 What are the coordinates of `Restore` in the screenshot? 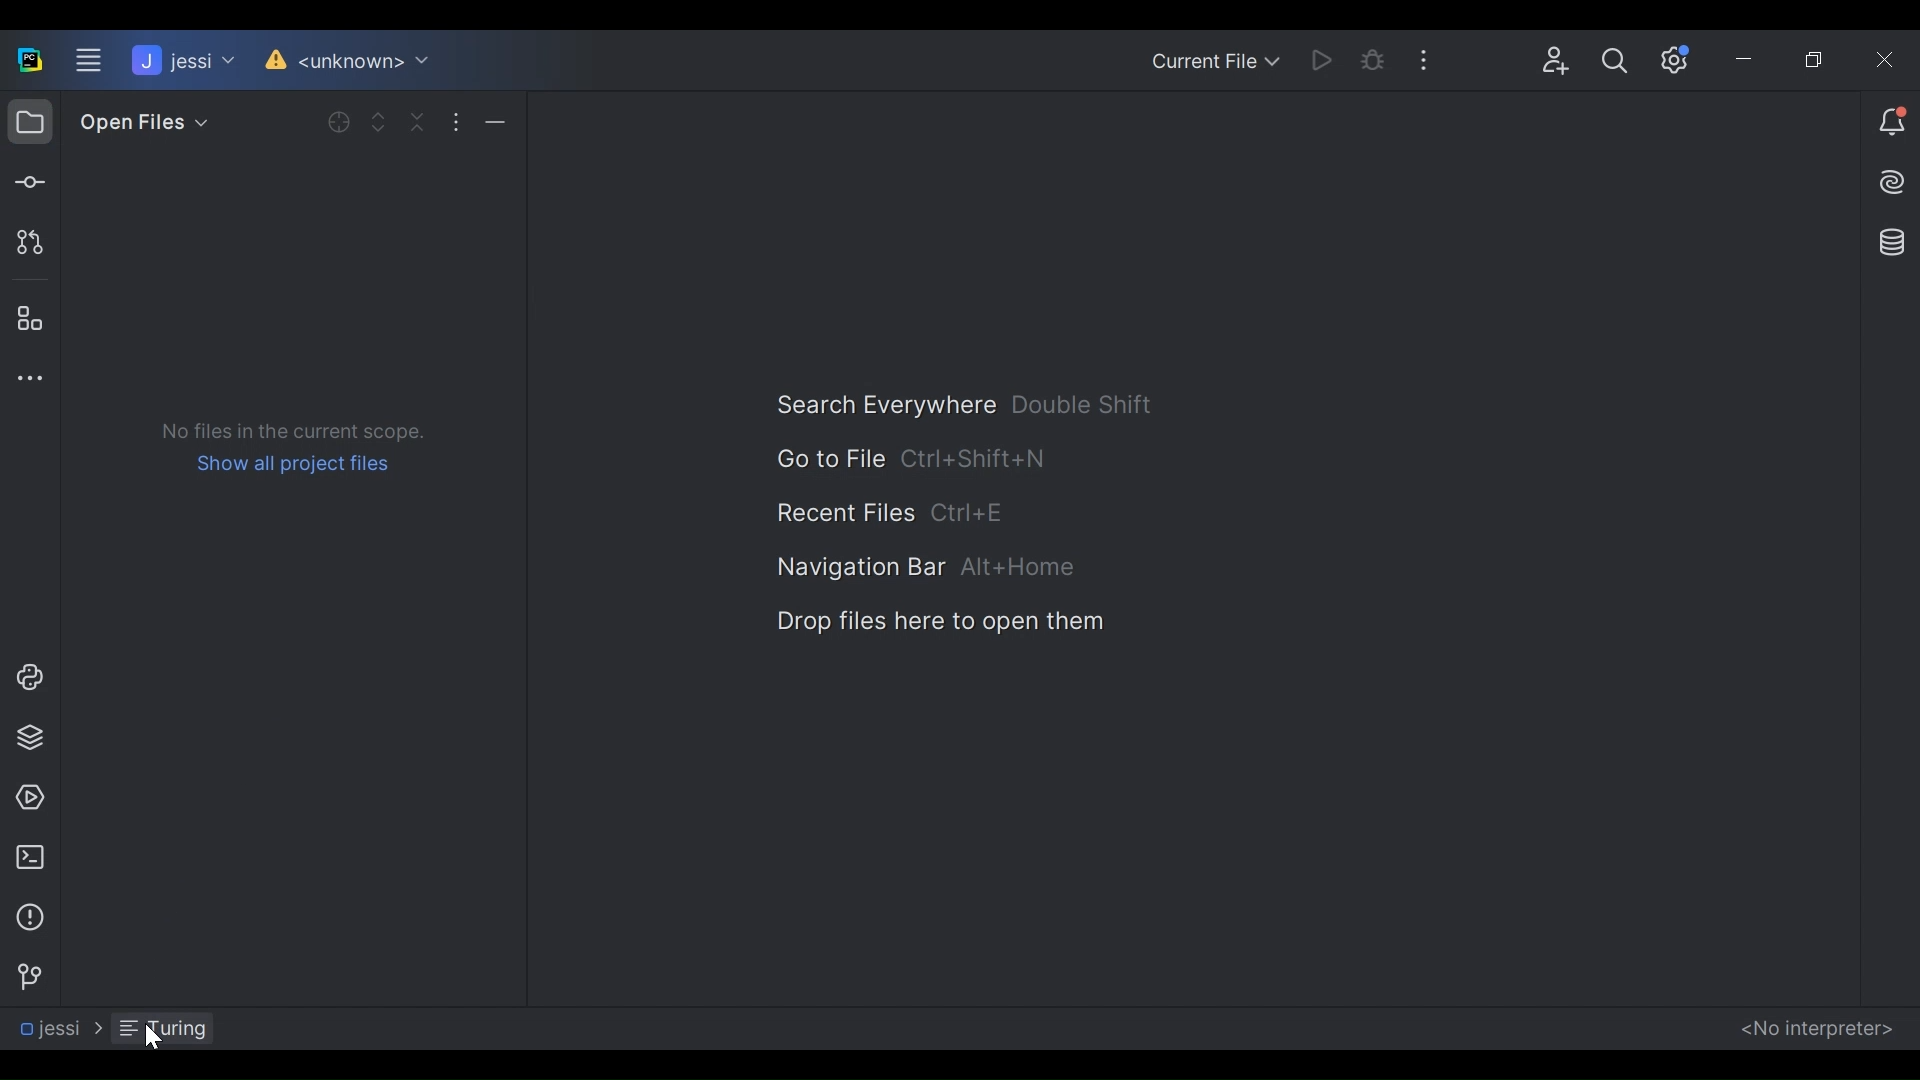 It's located at (1820, 59).